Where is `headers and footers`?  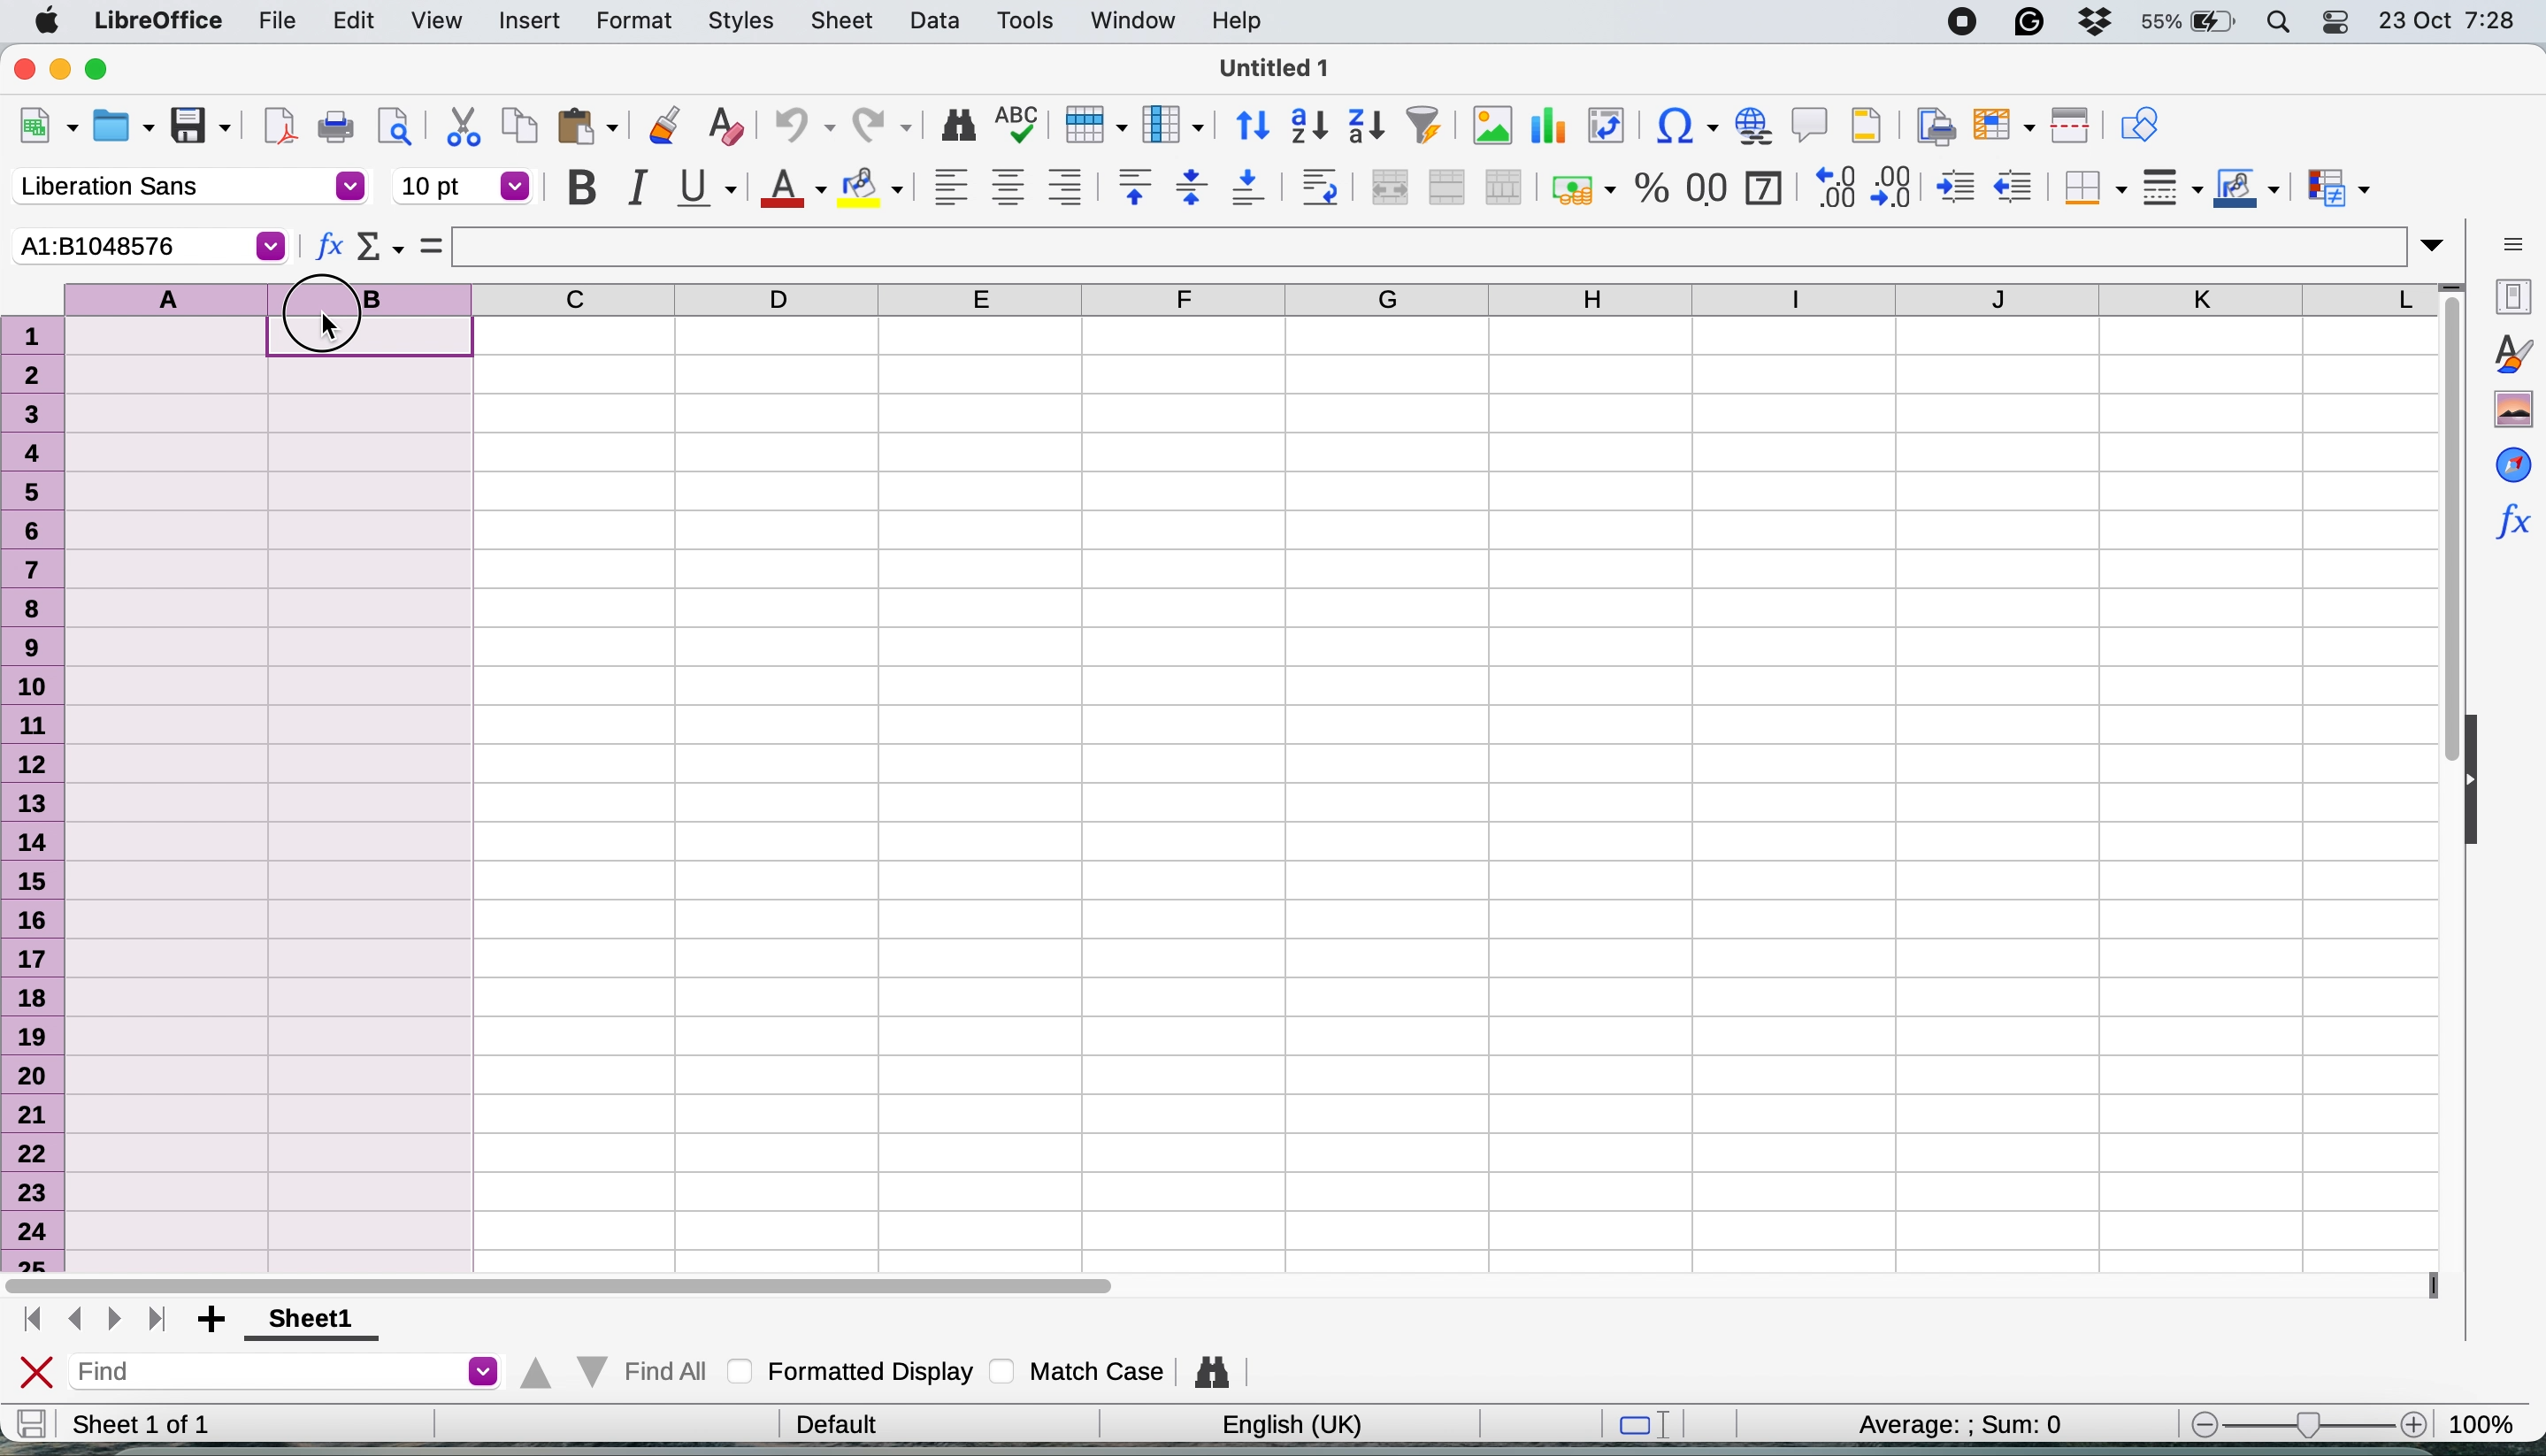
headers and footers is located at coordinates (1869, 125).